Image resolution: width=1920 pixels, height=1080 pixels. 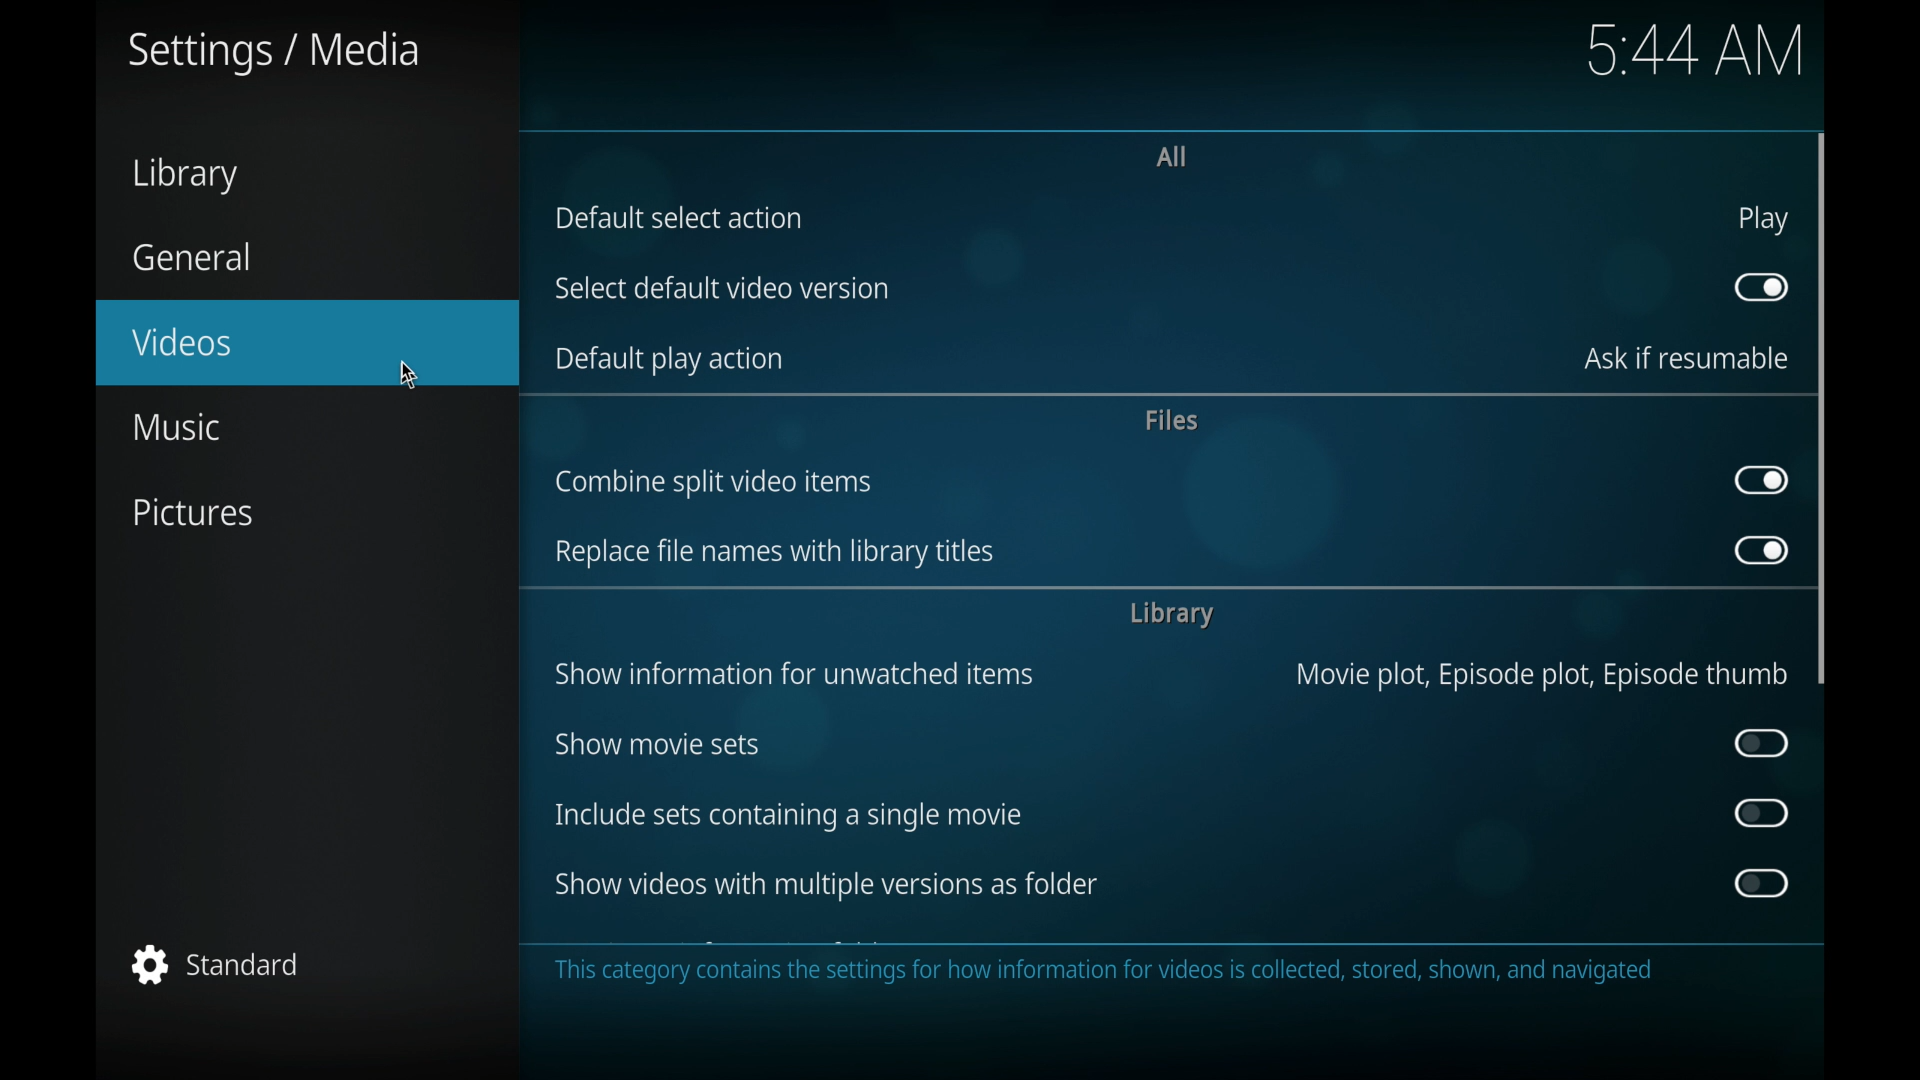 I want to click on replace file, so click(x=774, y=553).